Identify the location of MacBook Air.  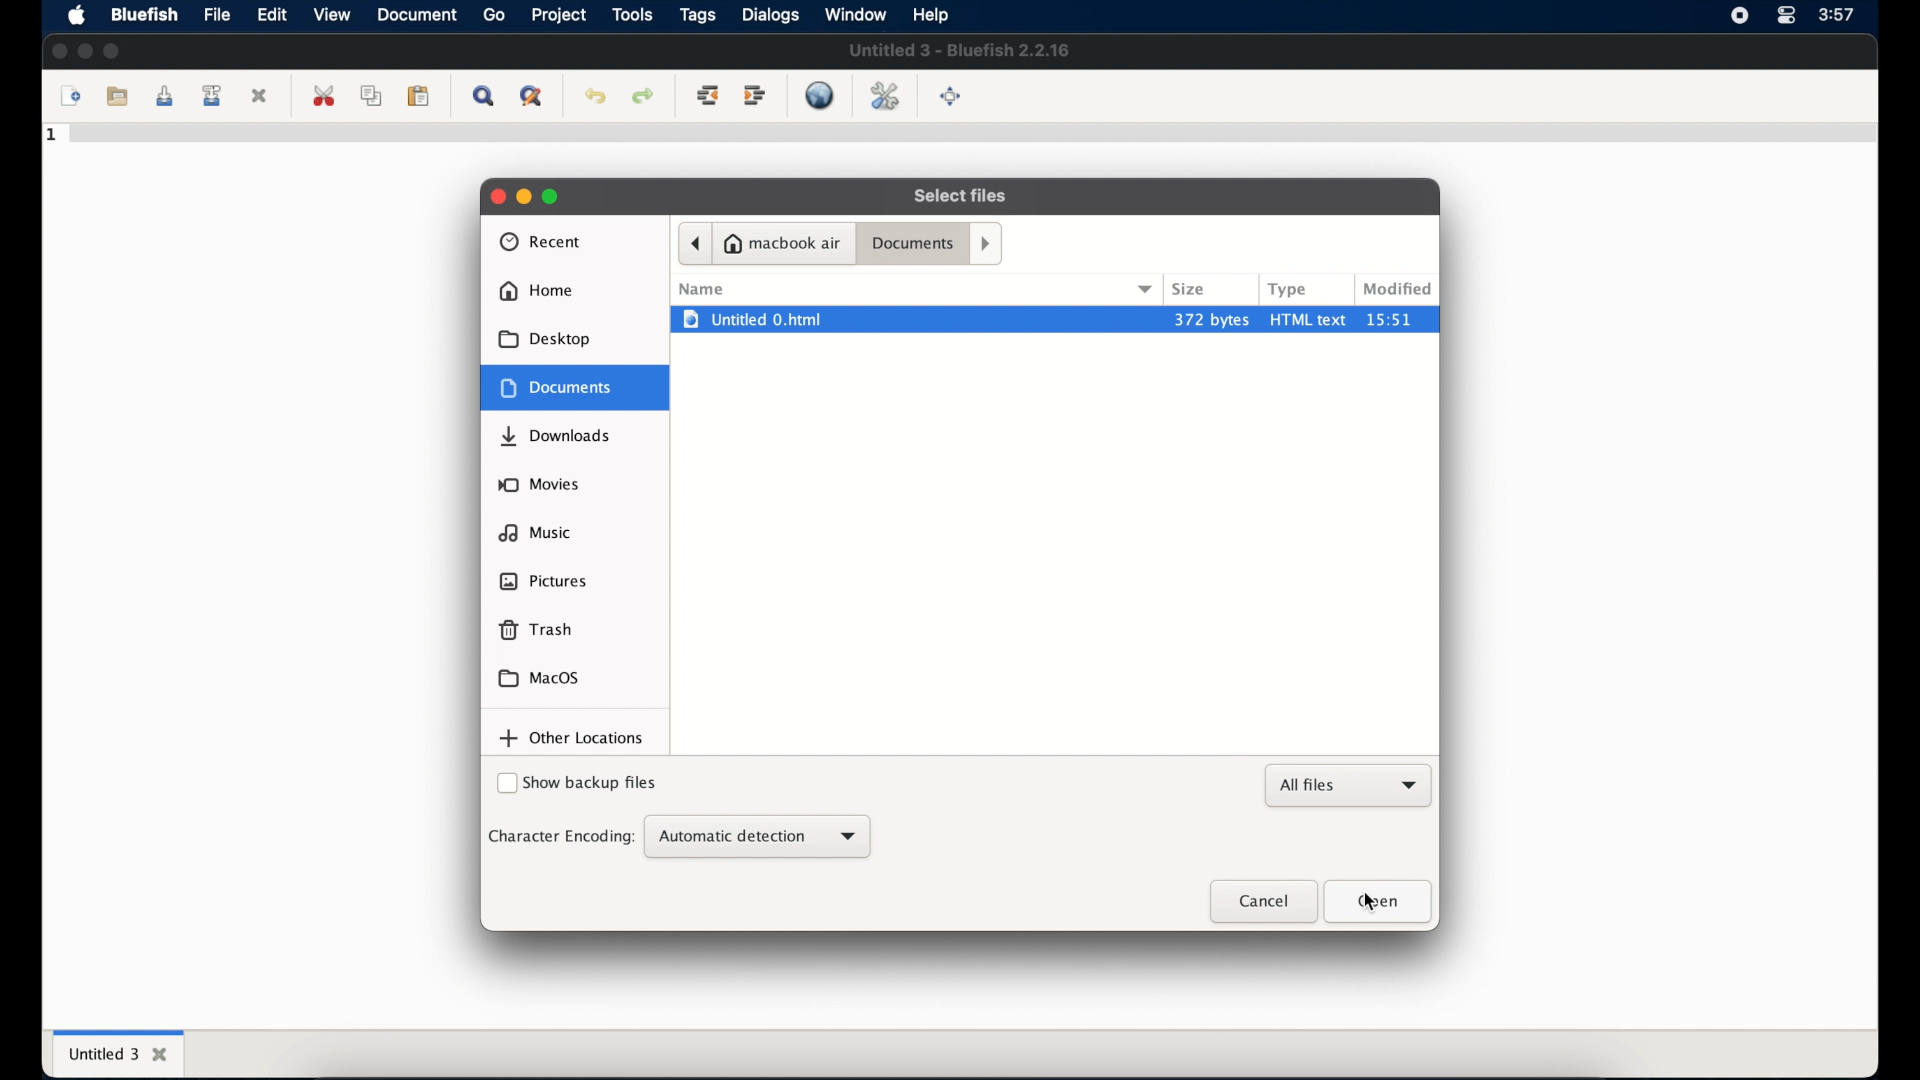
(784, 243).